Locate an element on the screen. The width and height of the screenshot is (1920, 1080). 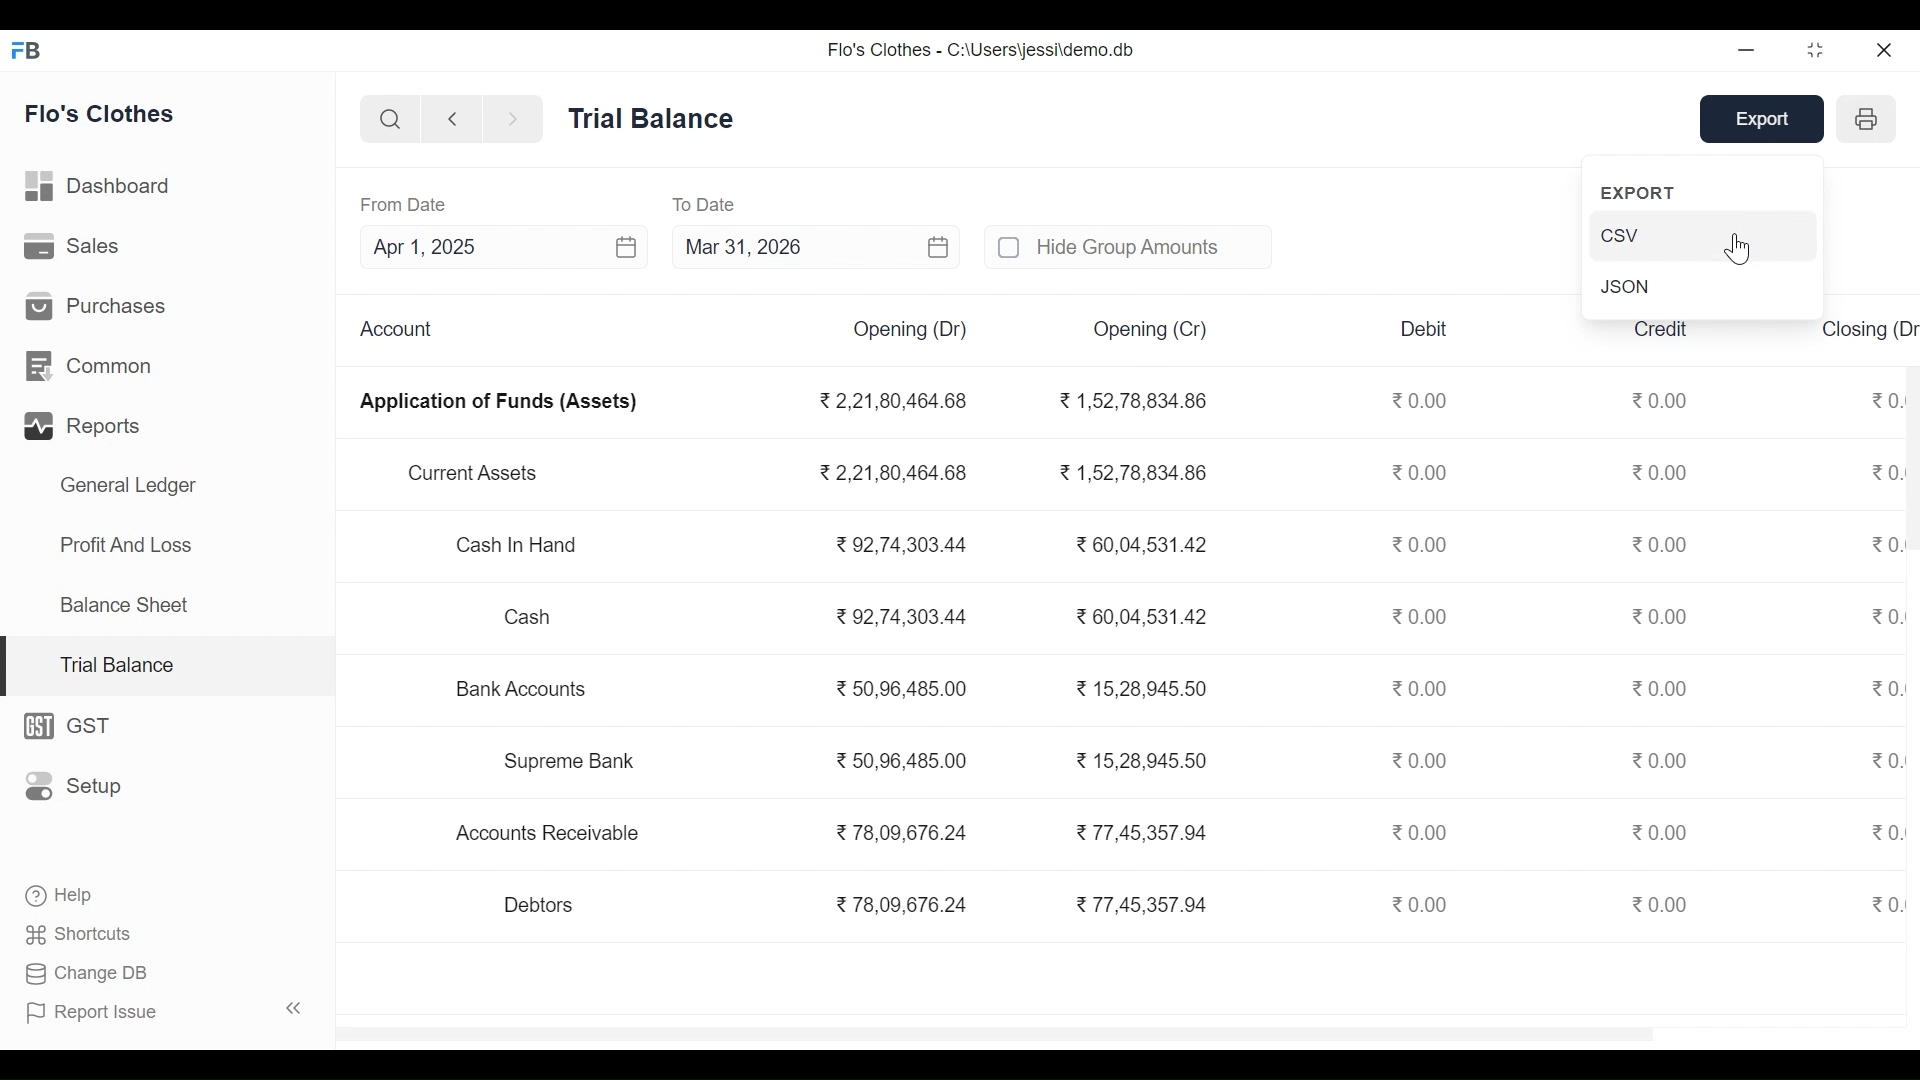
0.00 is located at coordinates (1422, 616).